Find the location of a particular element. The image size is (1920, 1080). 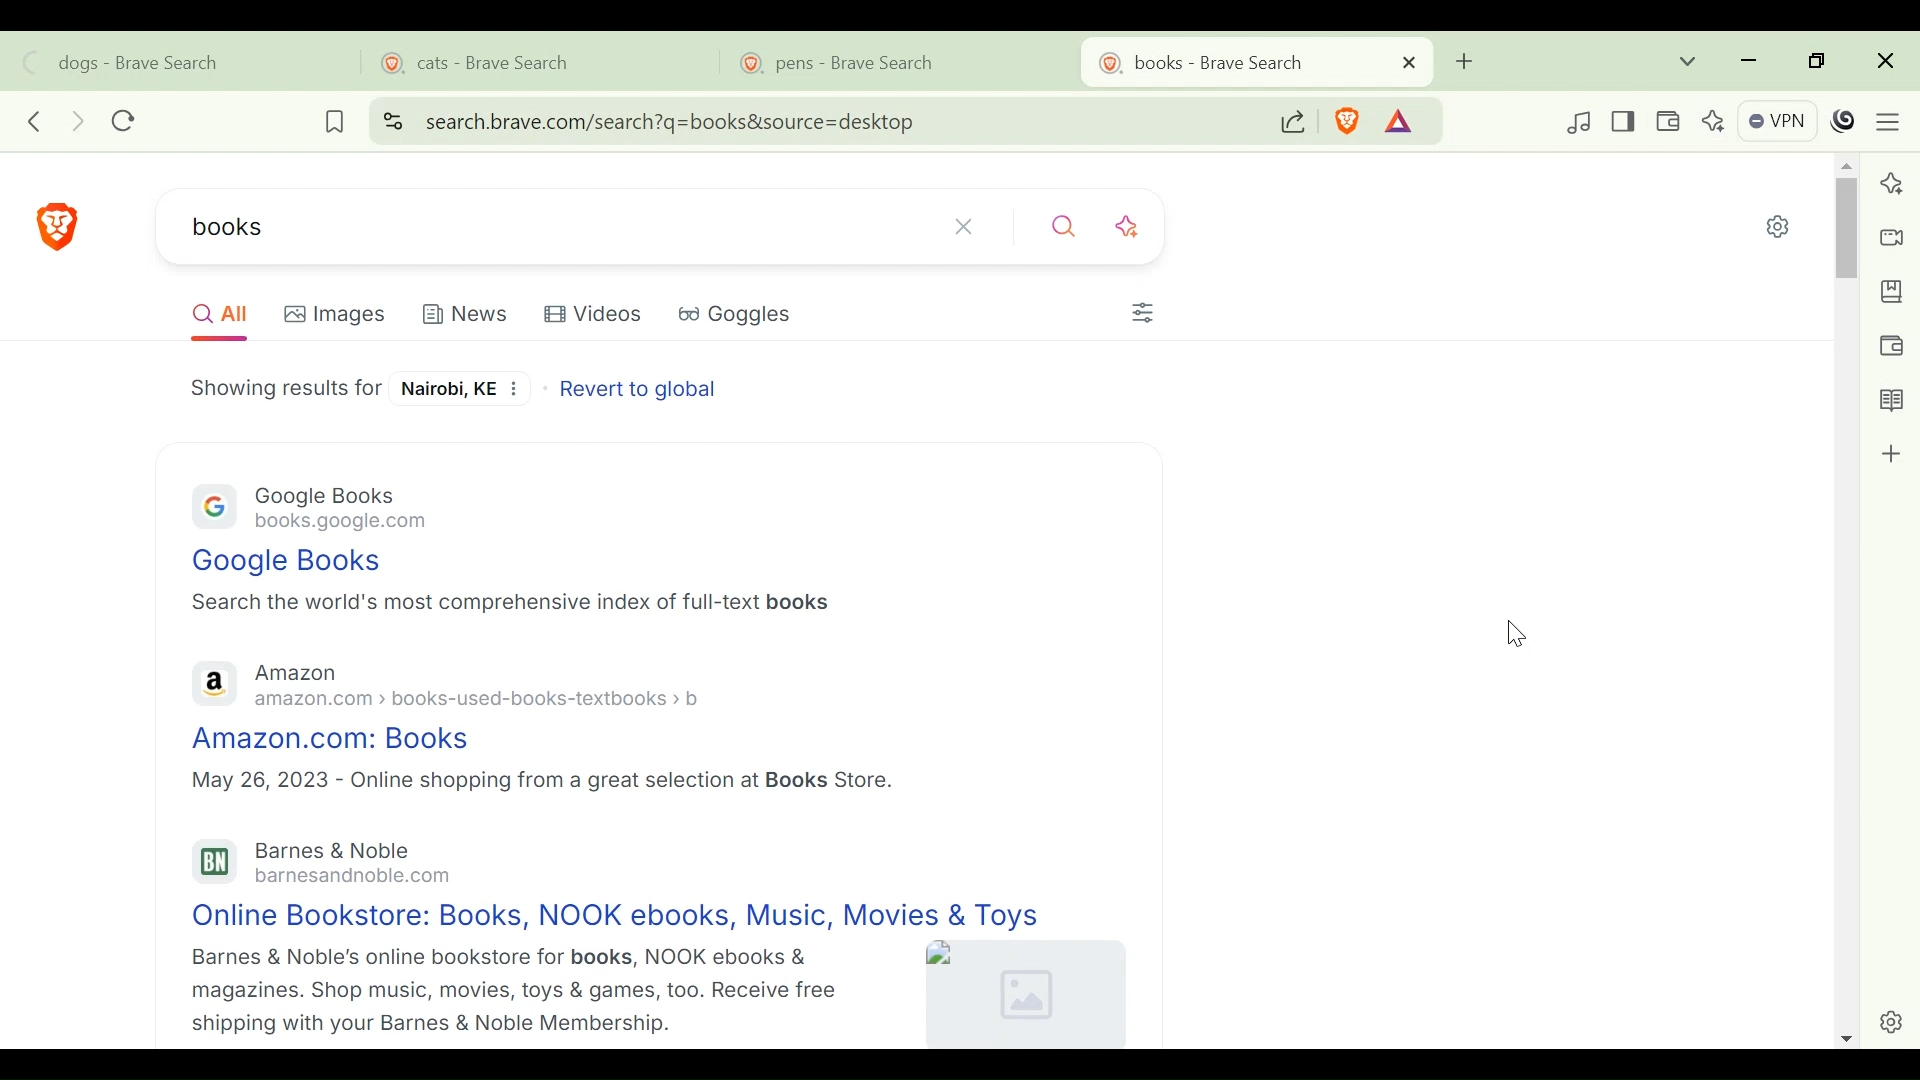

Customize and control Brave is located at coordinates (1889, 117).